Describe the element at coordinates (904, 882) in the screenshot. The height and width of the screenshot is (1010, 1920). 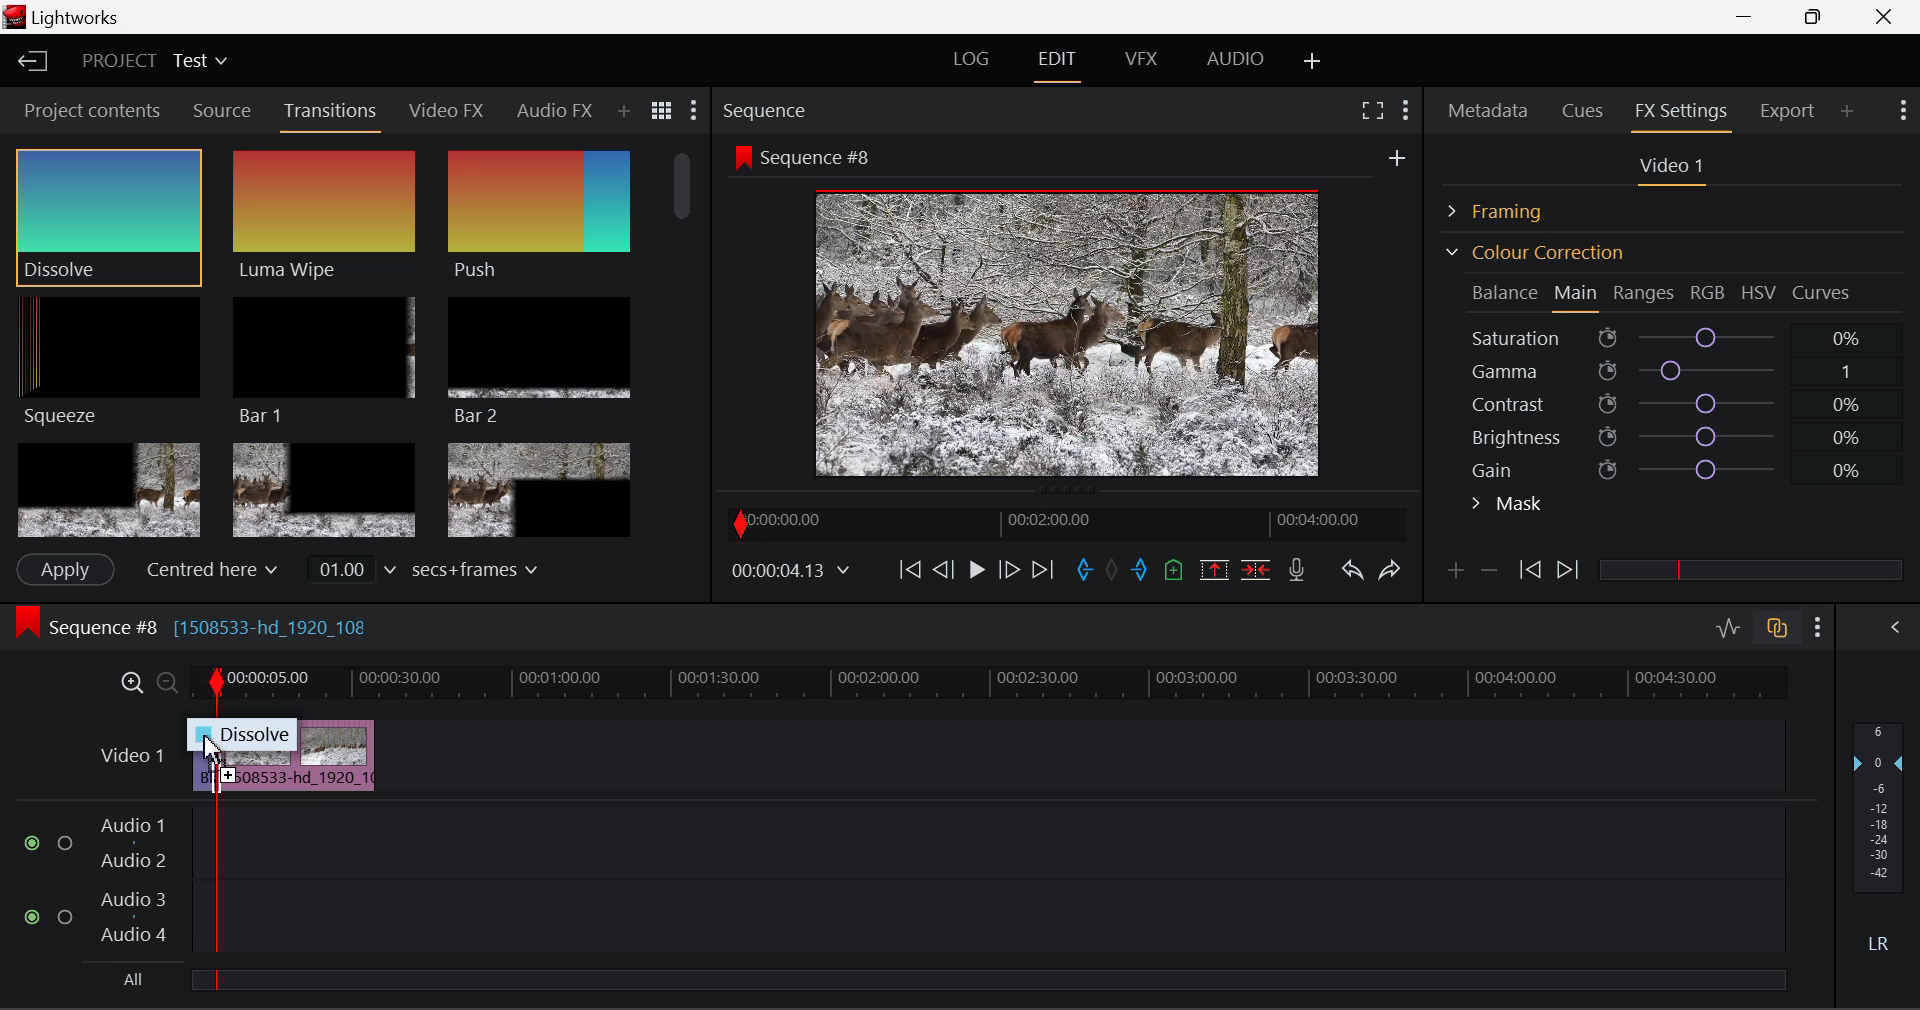
I see `Audio Input Fields` at that location.